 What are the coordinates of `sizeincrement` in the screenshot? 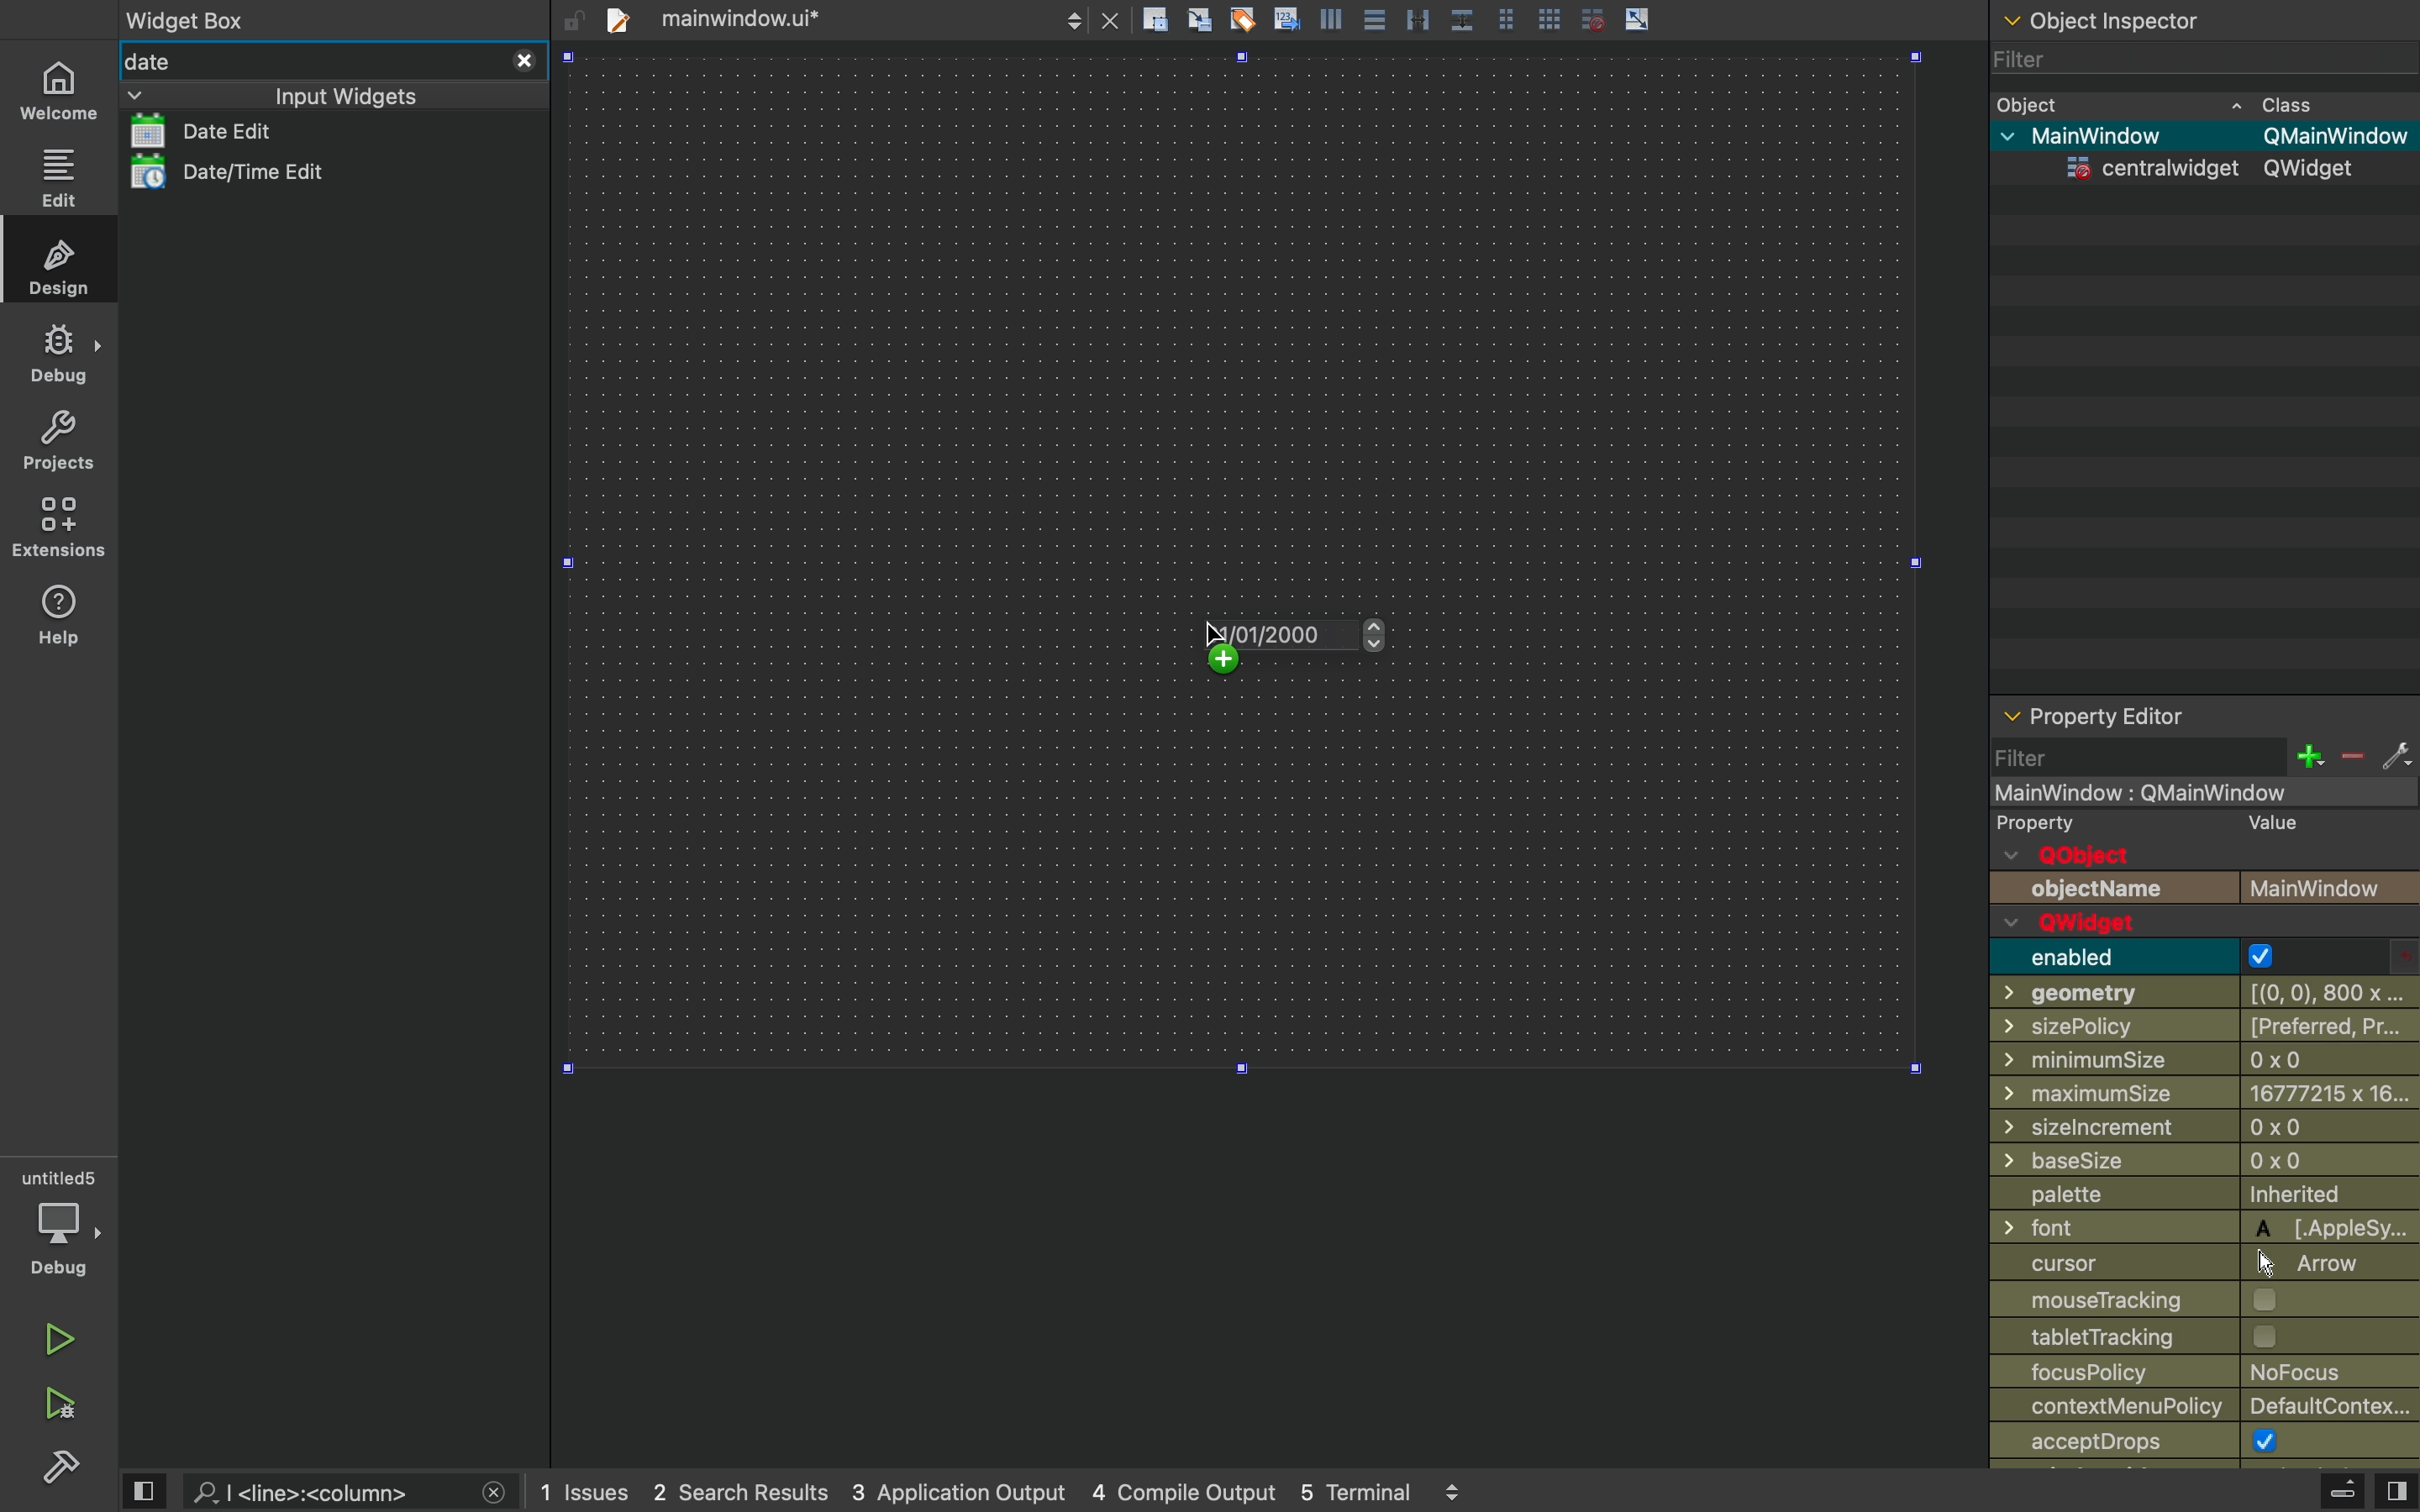 It's located at (2205, 1131).